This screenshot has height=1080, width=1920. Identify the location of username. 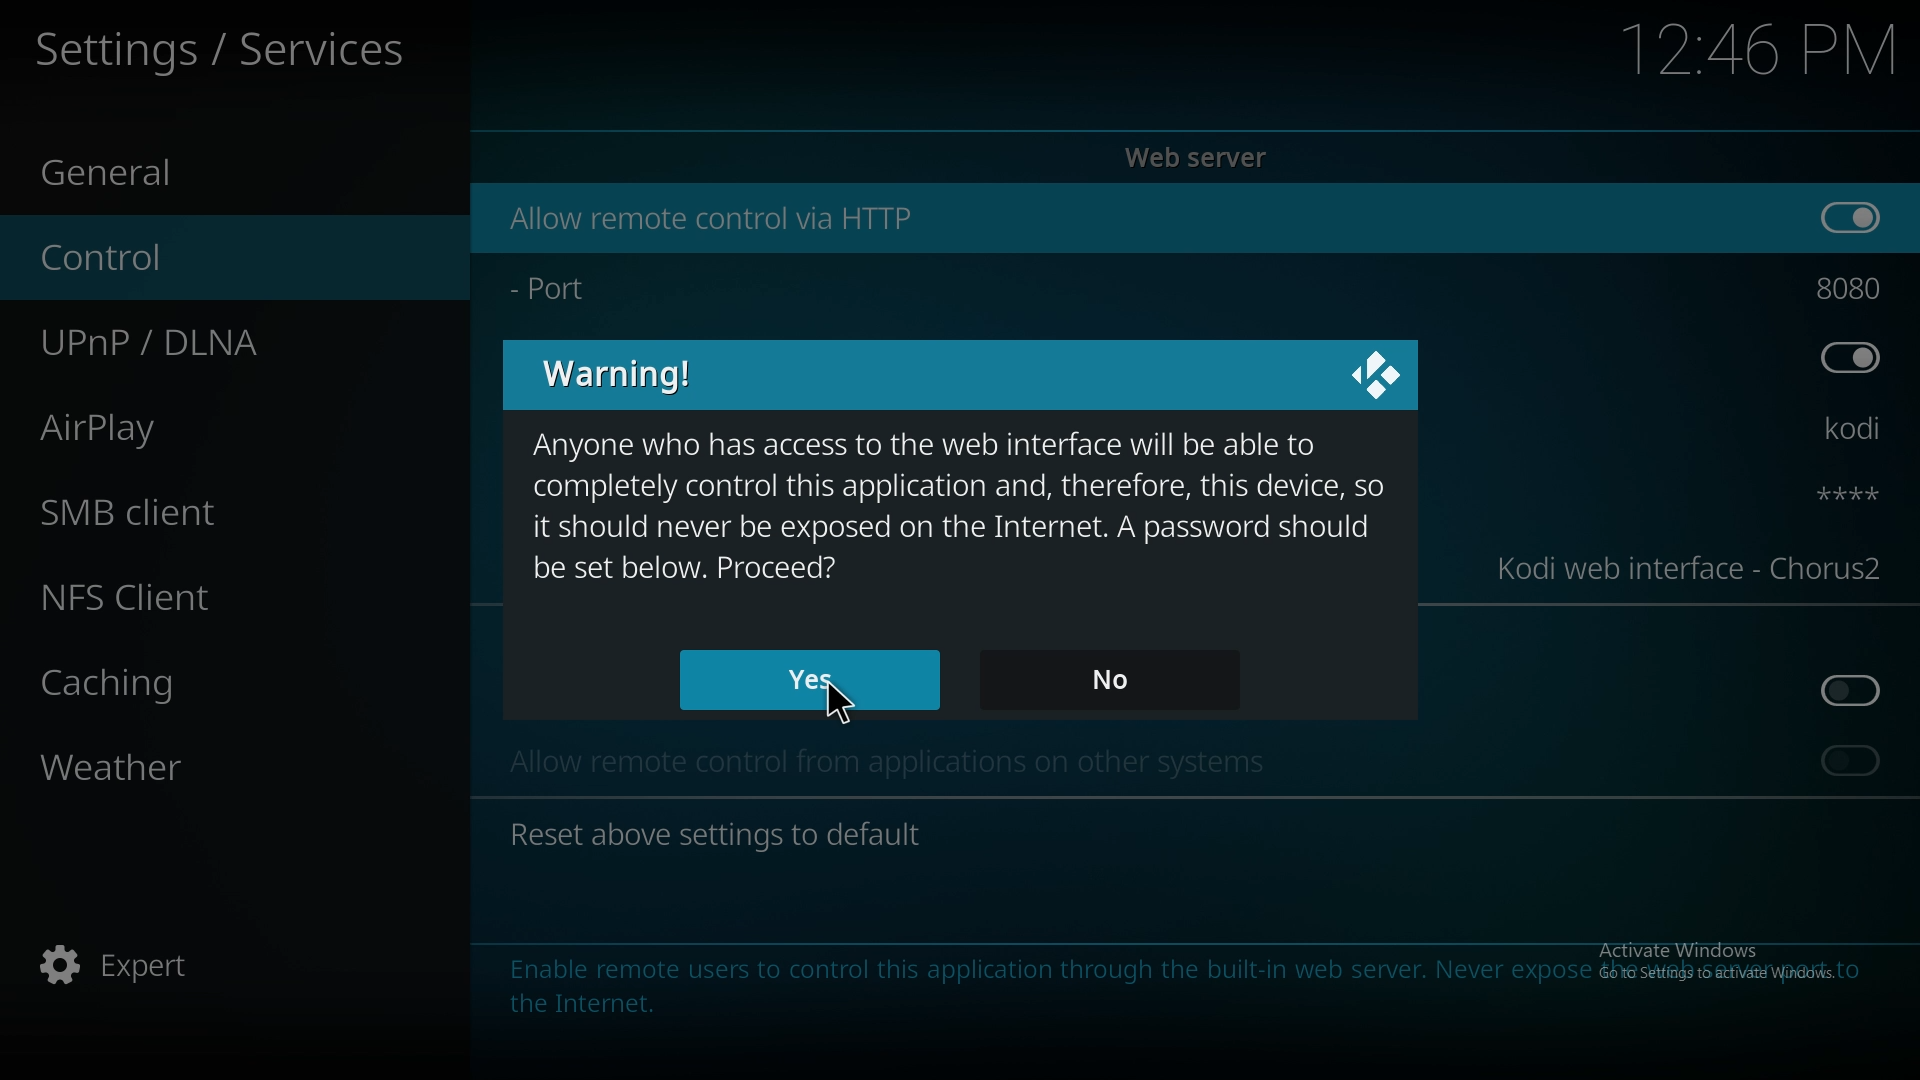
(1855, 431).